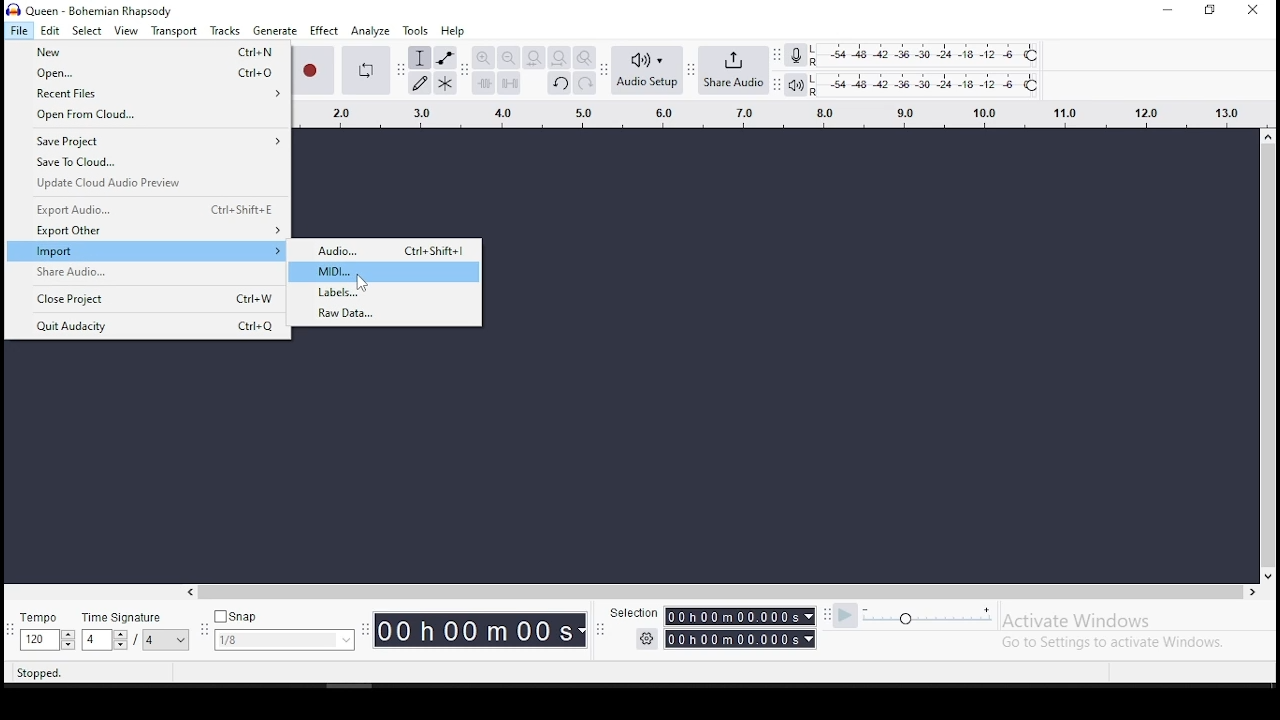  Describe the element at coordinates (1270, 354) in the screenshot. I see `scroll bar` at that location.